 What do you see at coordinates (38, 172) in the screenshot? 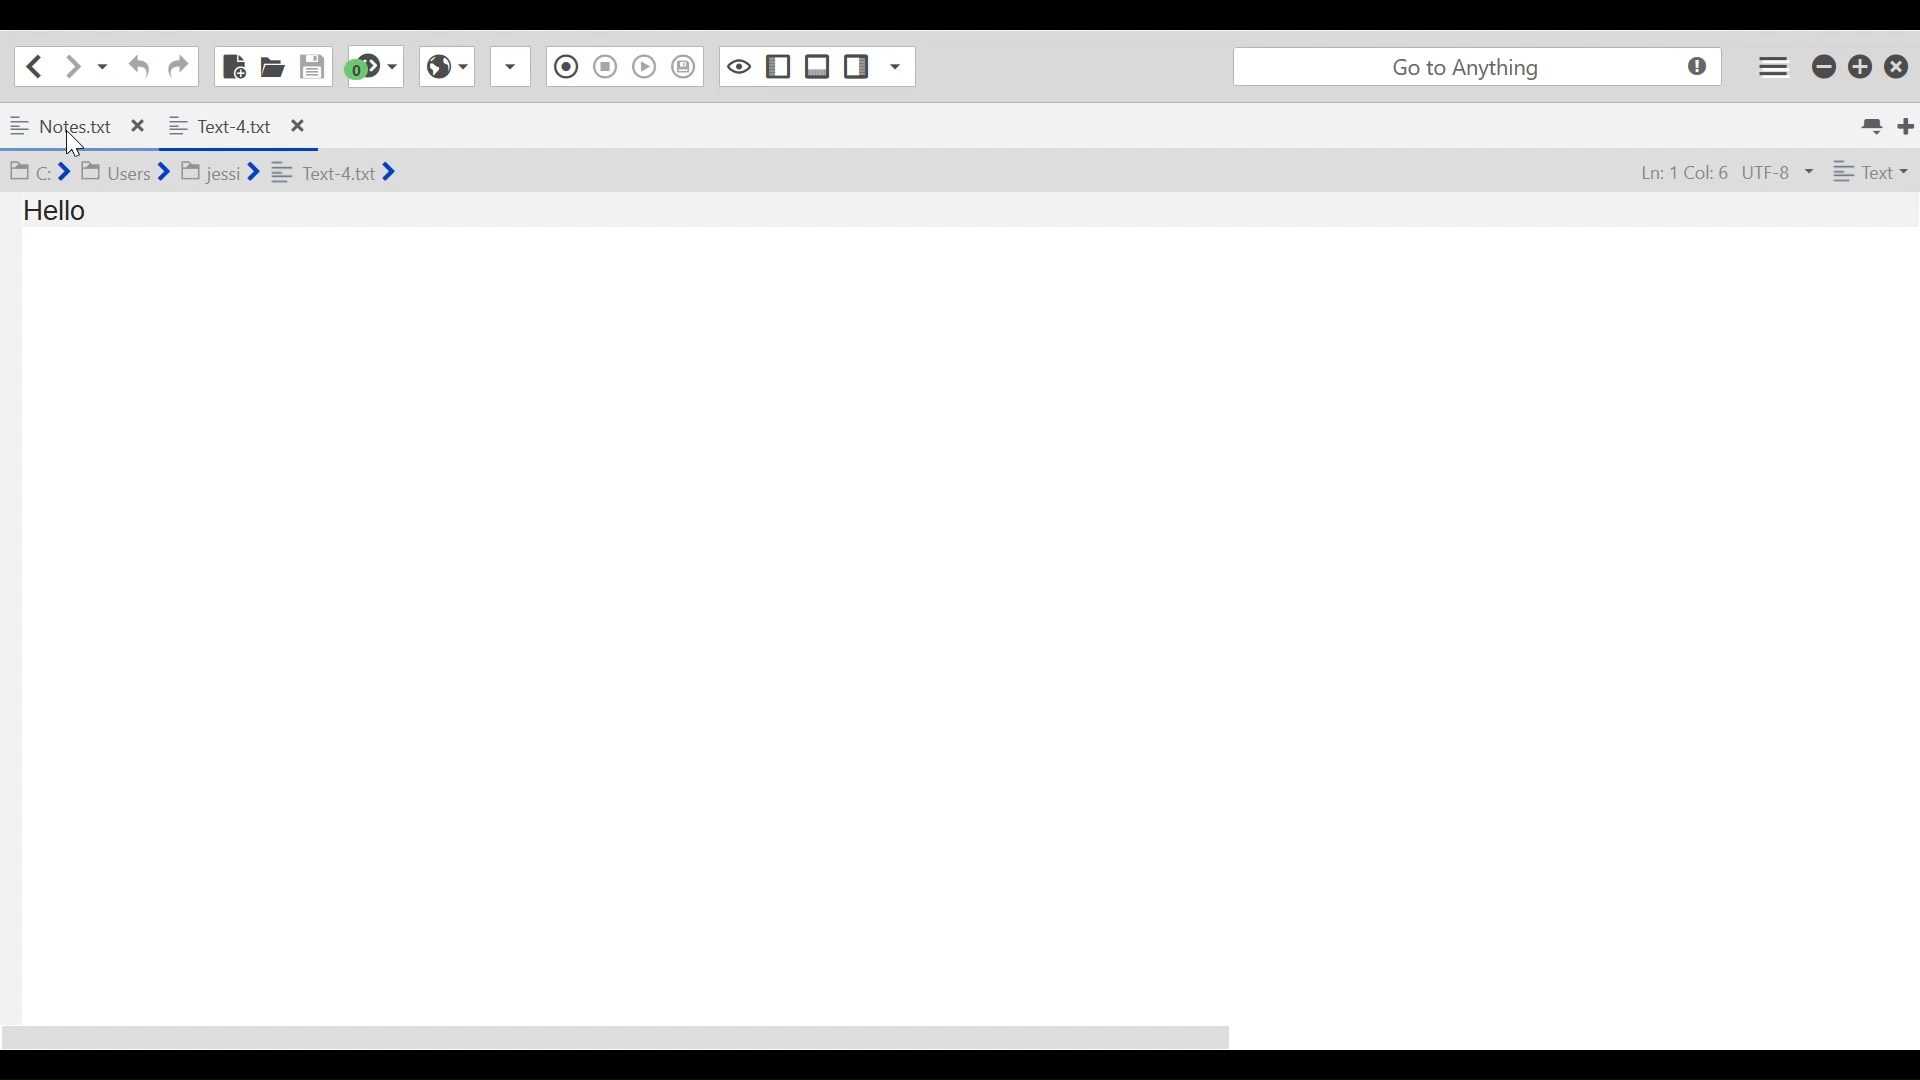
I see `c:` at bounding box center [38, 172].